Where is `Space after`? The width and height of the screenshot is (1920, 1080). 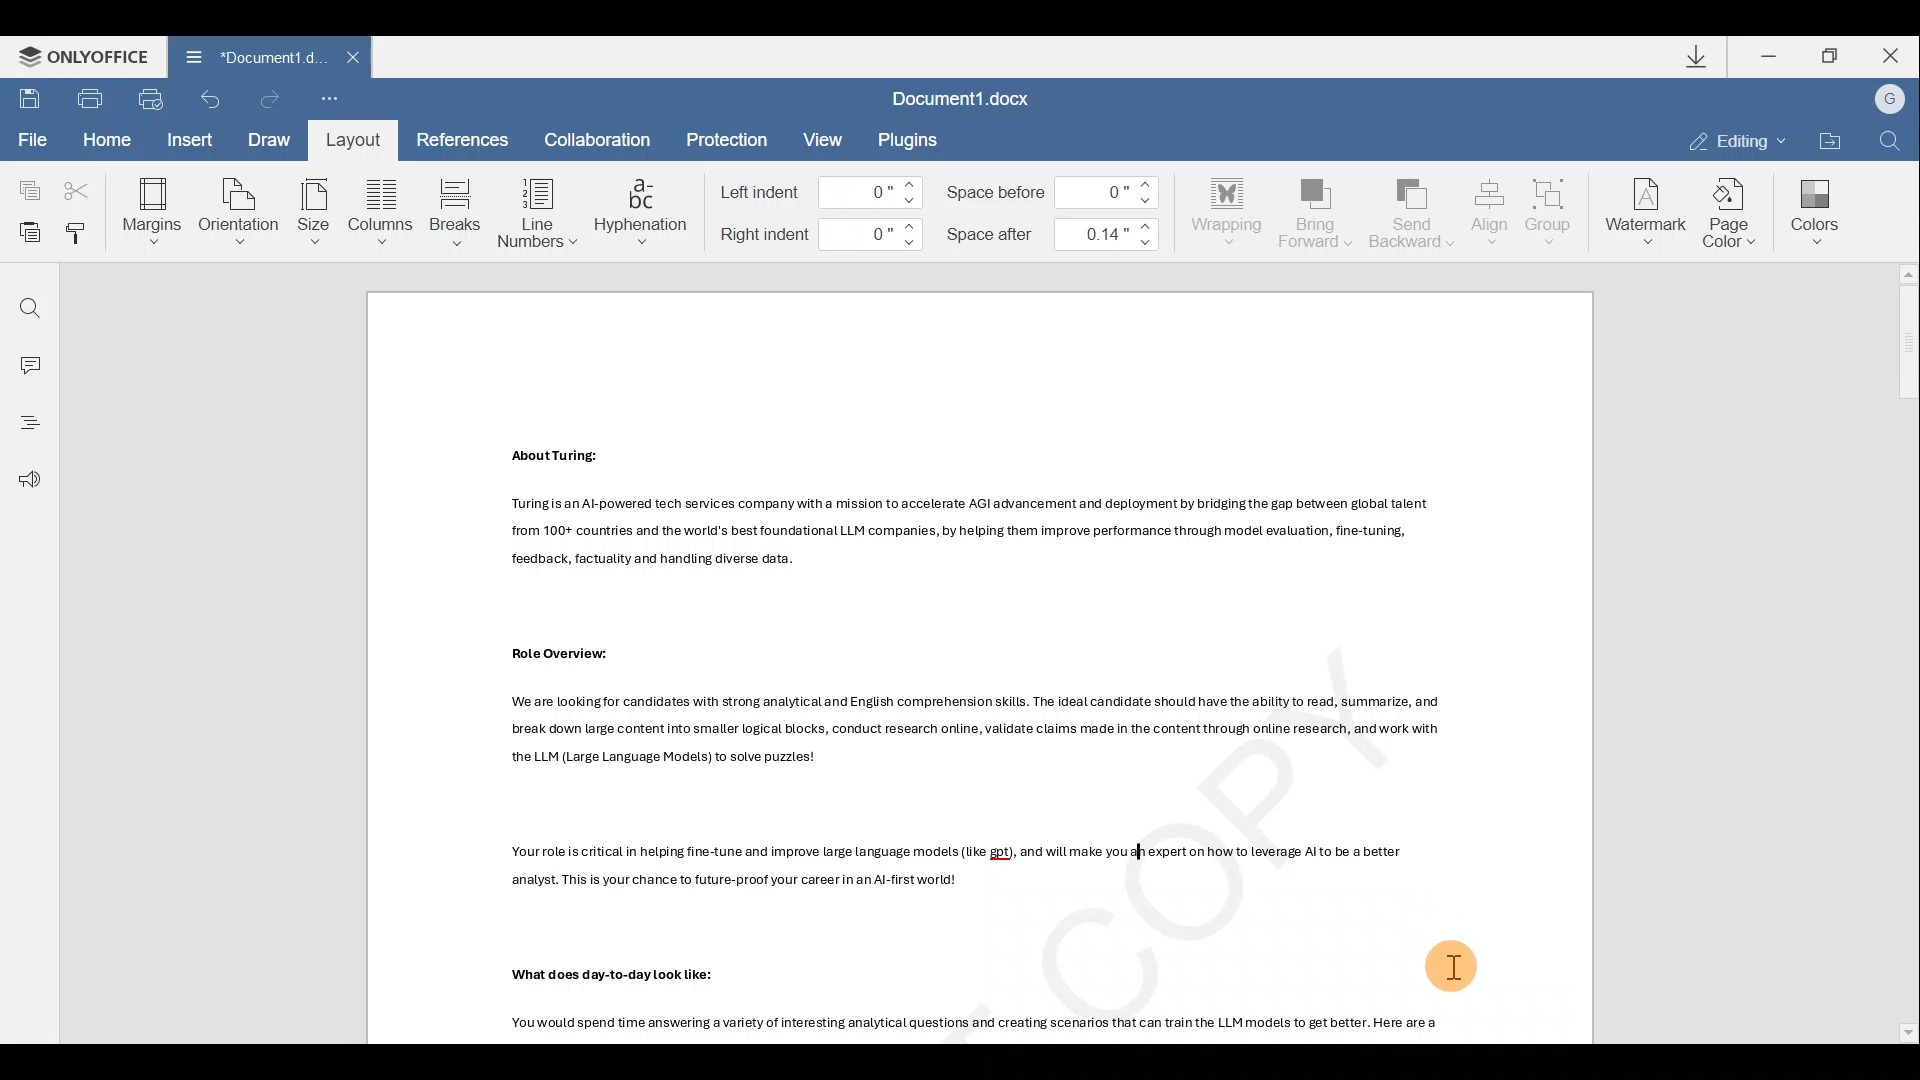 Space after is located at coordinates (1051, 238).